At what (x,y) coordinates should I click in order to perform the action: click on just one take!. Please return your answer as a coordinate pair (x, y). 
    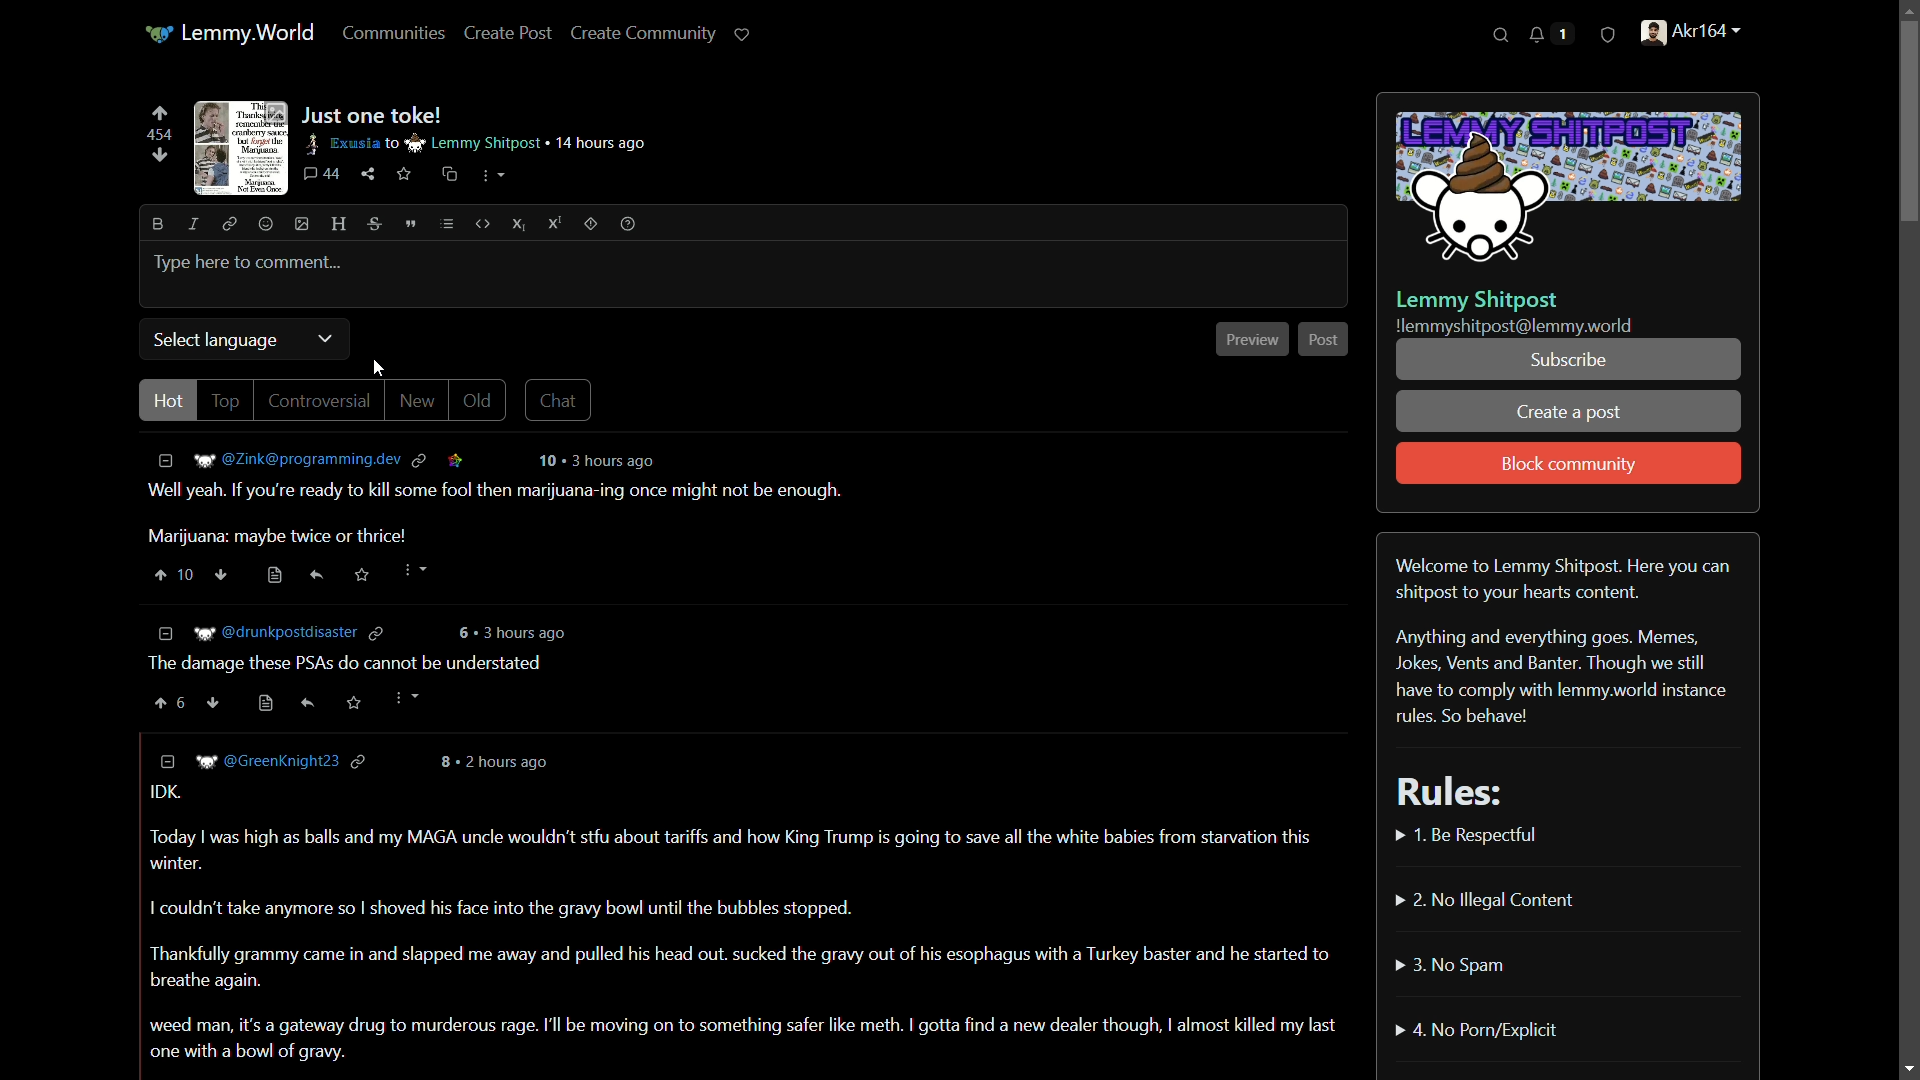
    Looking at the image, I should click on (373, 115).